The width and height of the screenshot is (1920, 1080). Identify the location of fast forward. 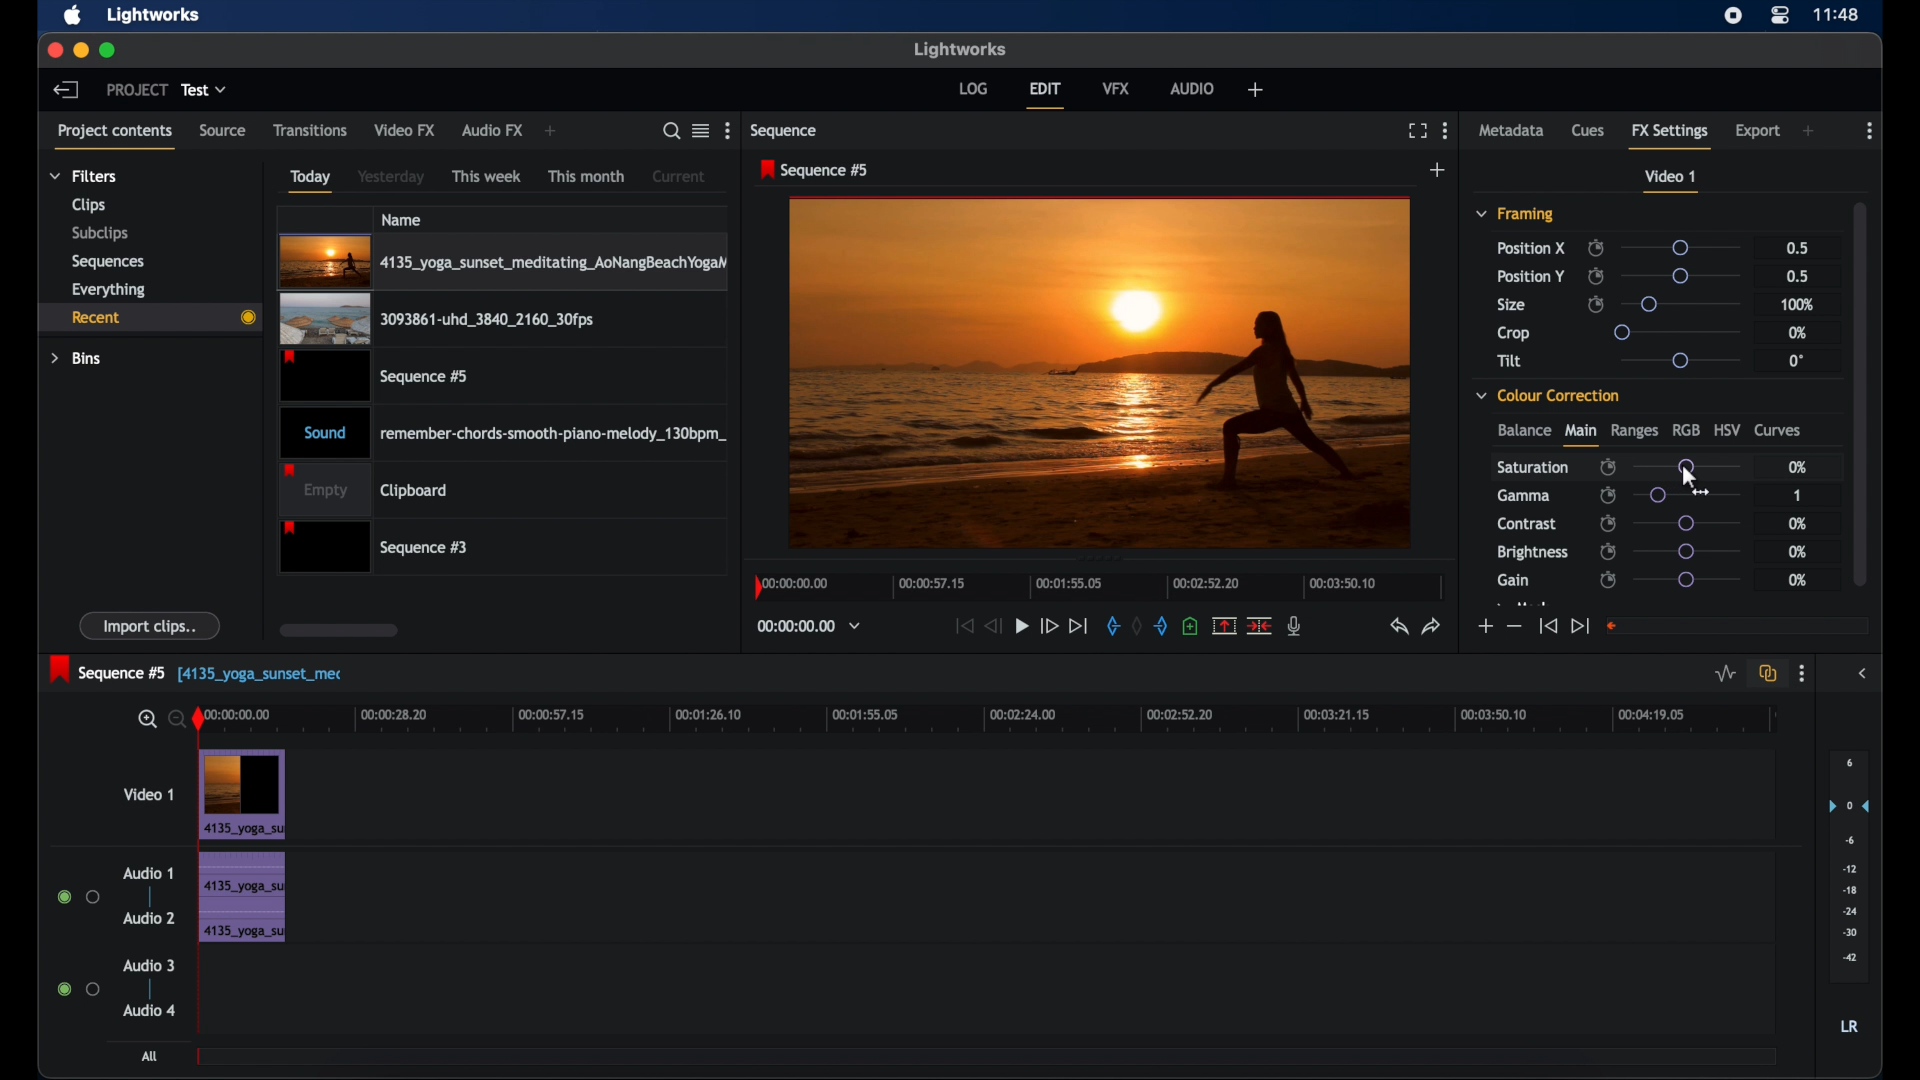
(1048, 626).